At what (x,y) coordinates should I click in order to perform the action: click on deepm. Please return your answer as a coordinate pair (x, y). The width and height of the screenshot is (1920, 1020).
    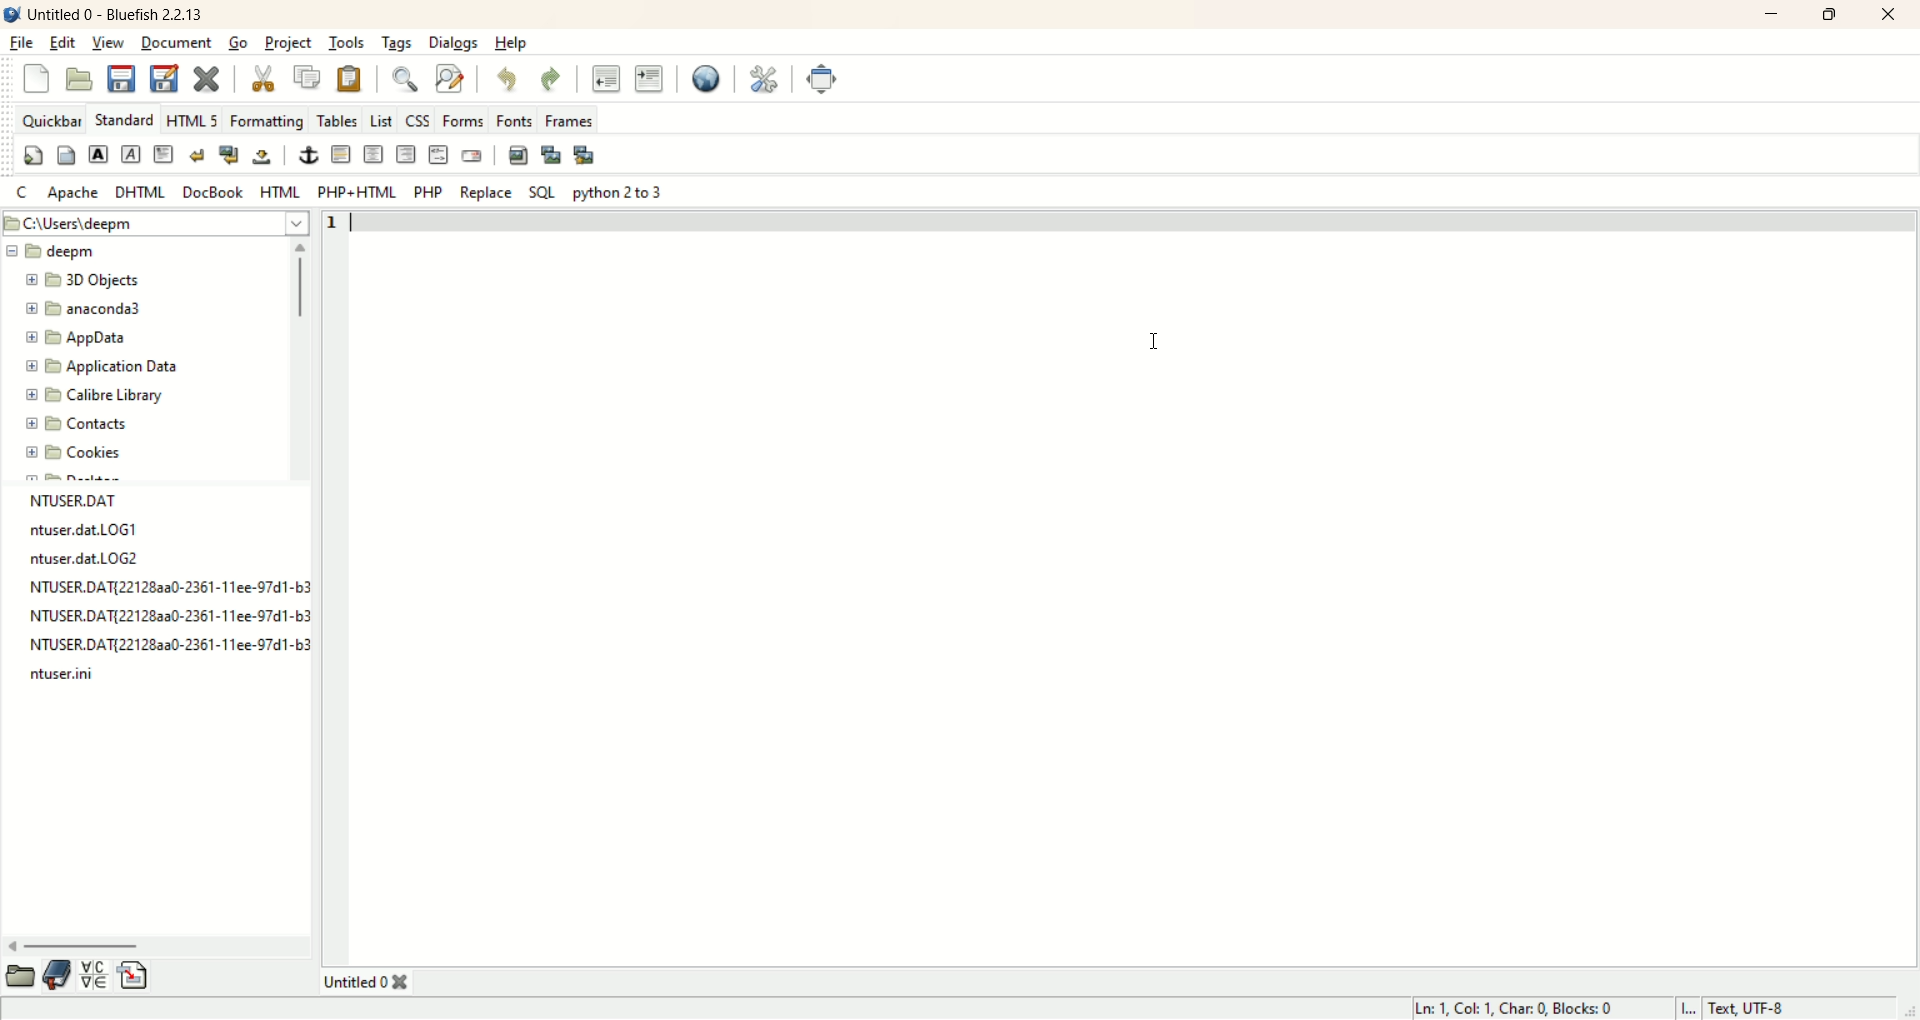
    Looking at the image, I should click on (57, 253).